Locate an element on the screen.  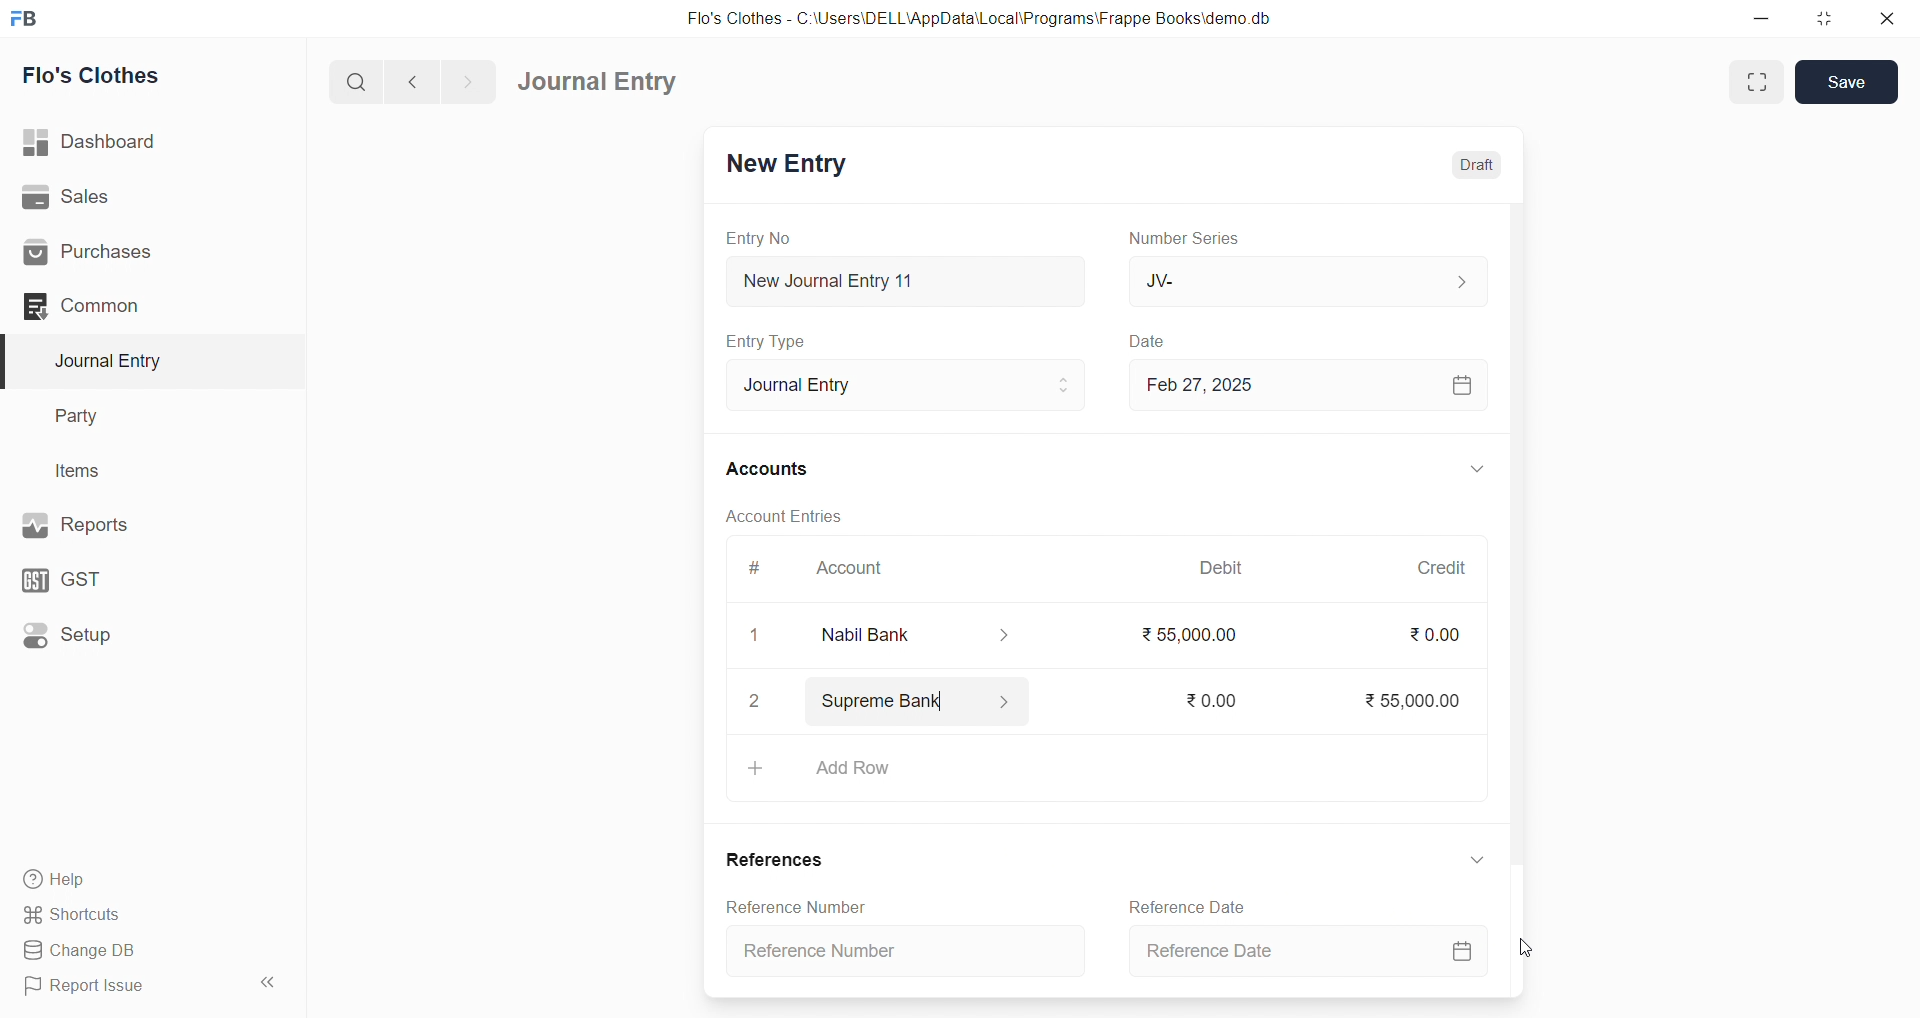
JV- is located at coordinates (1306, 278).